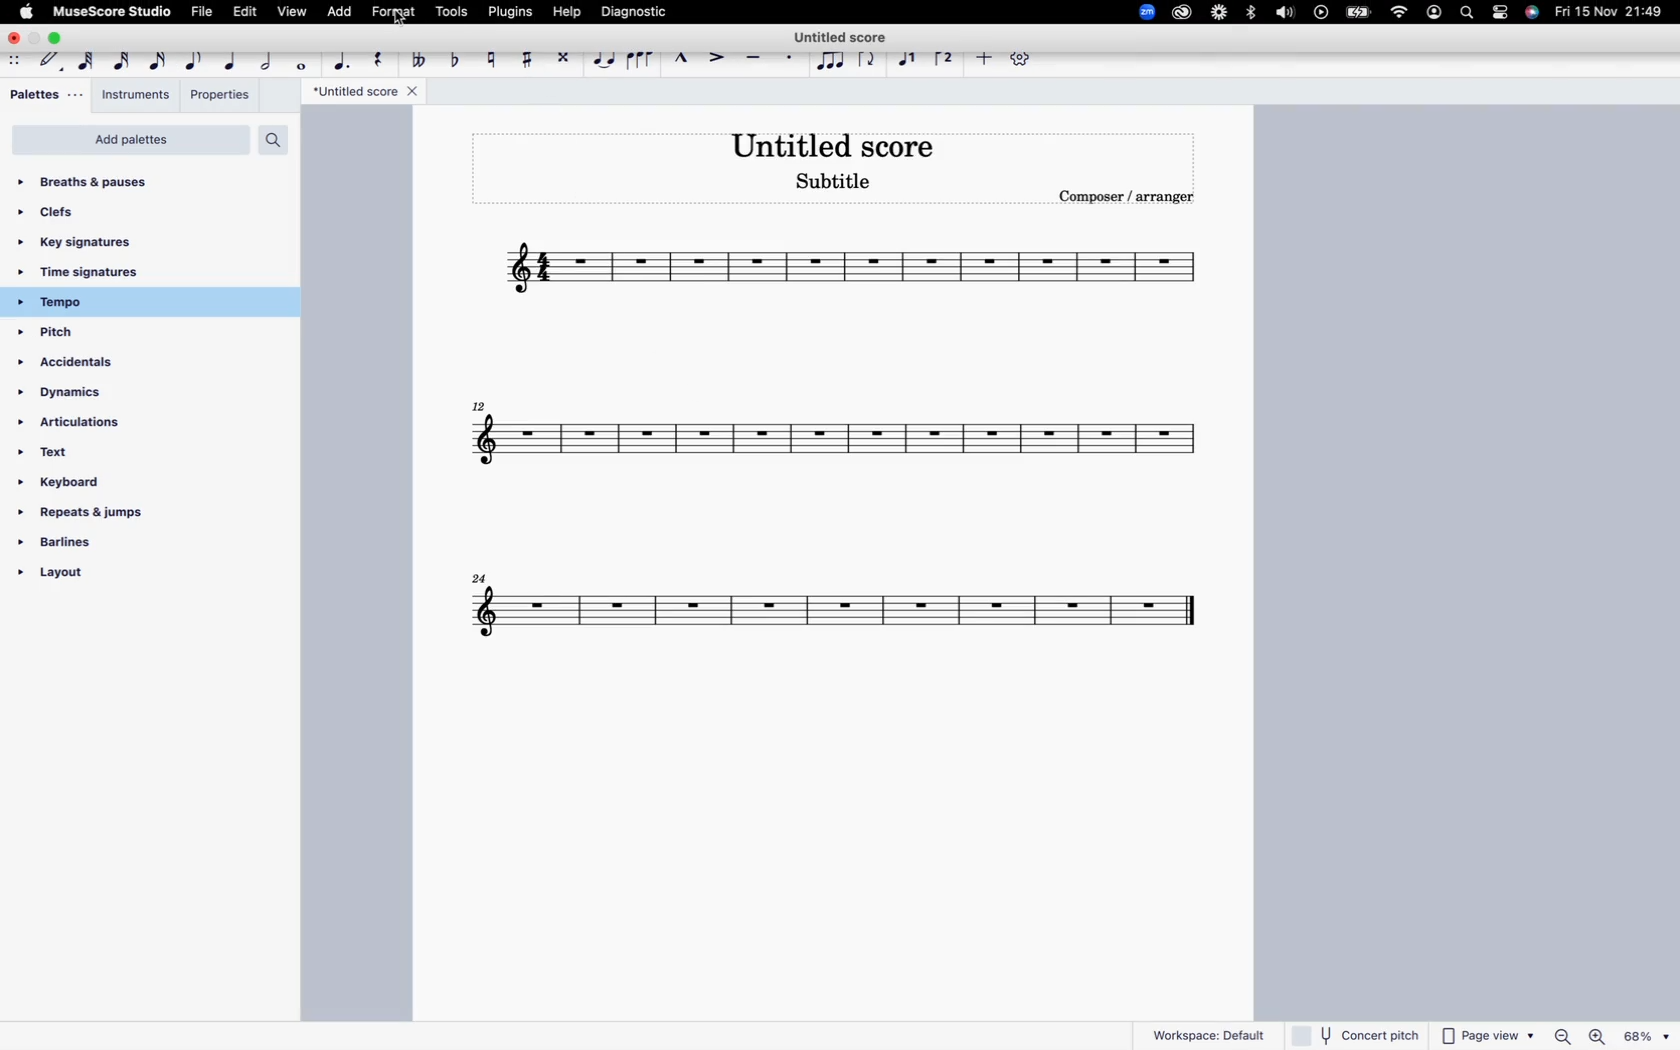 The image size is (1680, 1050). What do you see at coordinates (792, 60) in the screenshot?
I see `staccato` at bounding box center [792, 60].